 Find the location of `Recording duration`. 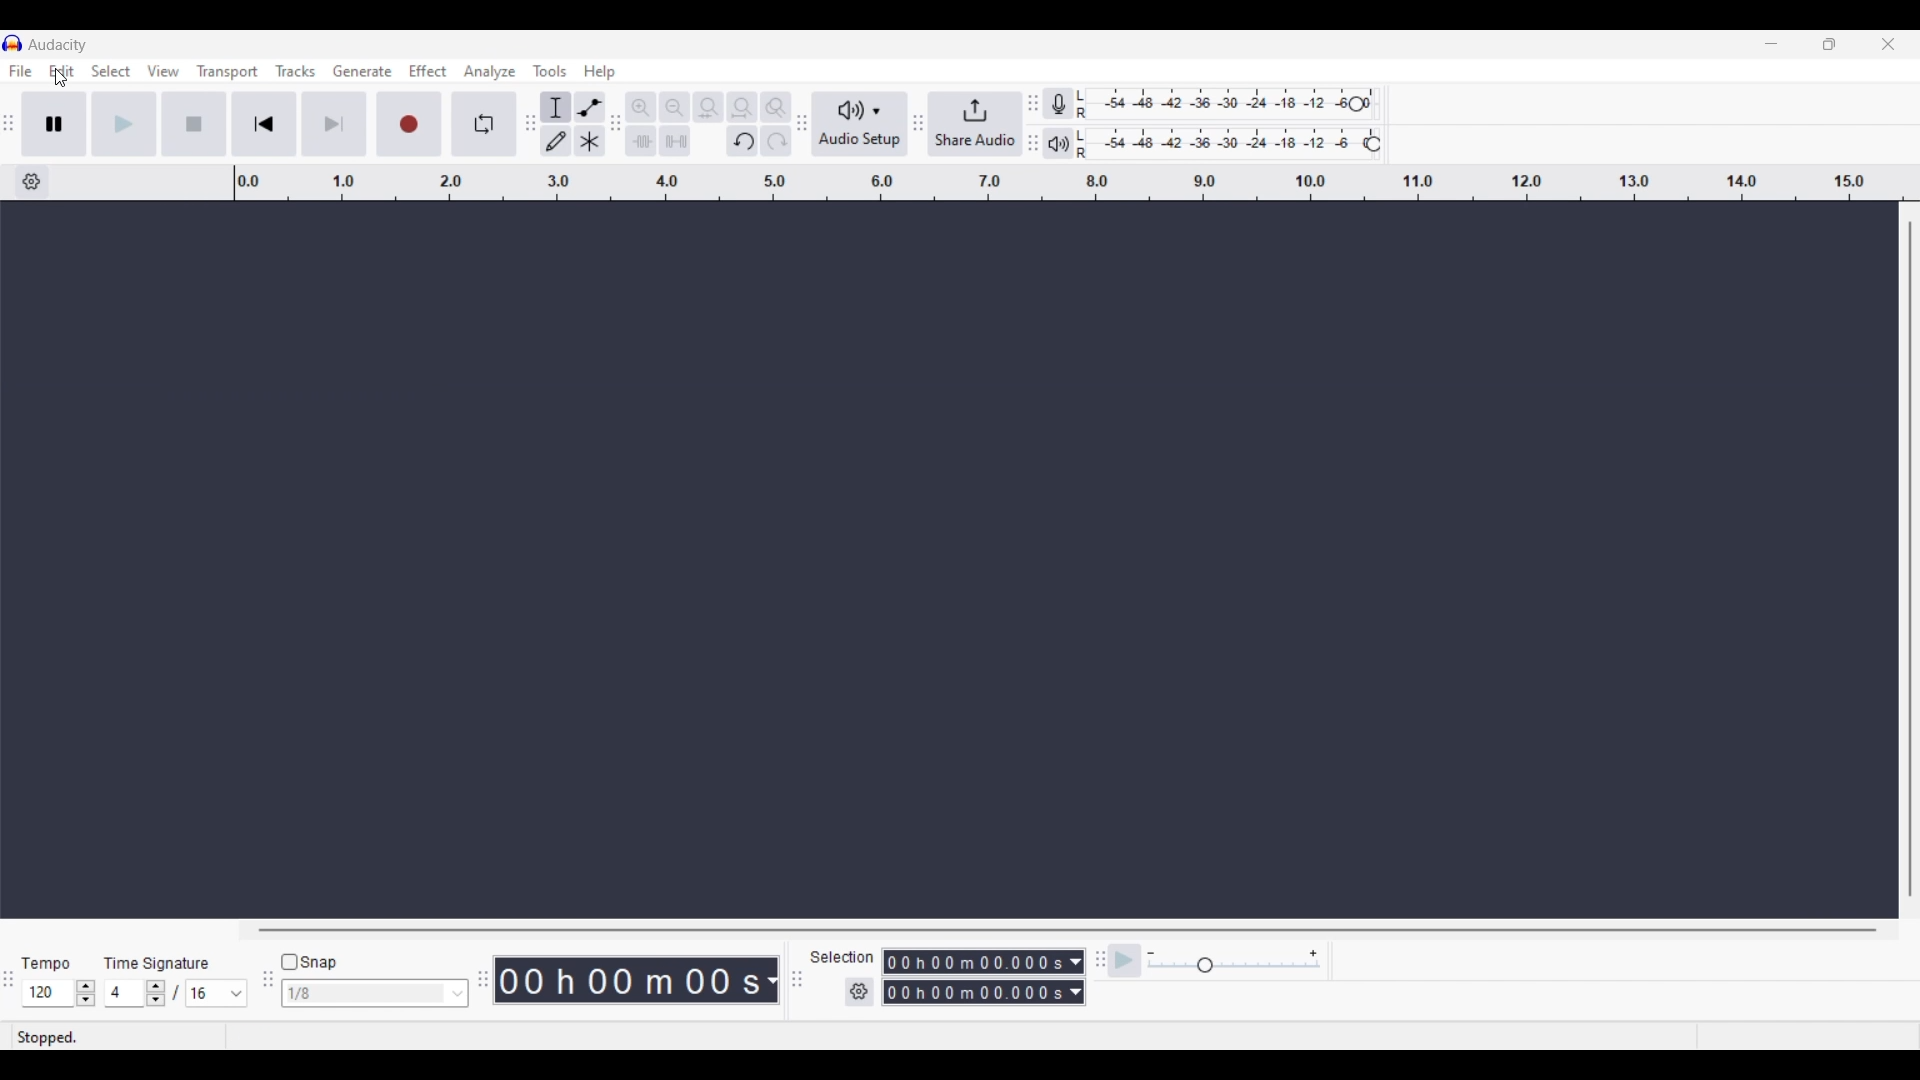

Recording duration is located at coordinates (972, 977).